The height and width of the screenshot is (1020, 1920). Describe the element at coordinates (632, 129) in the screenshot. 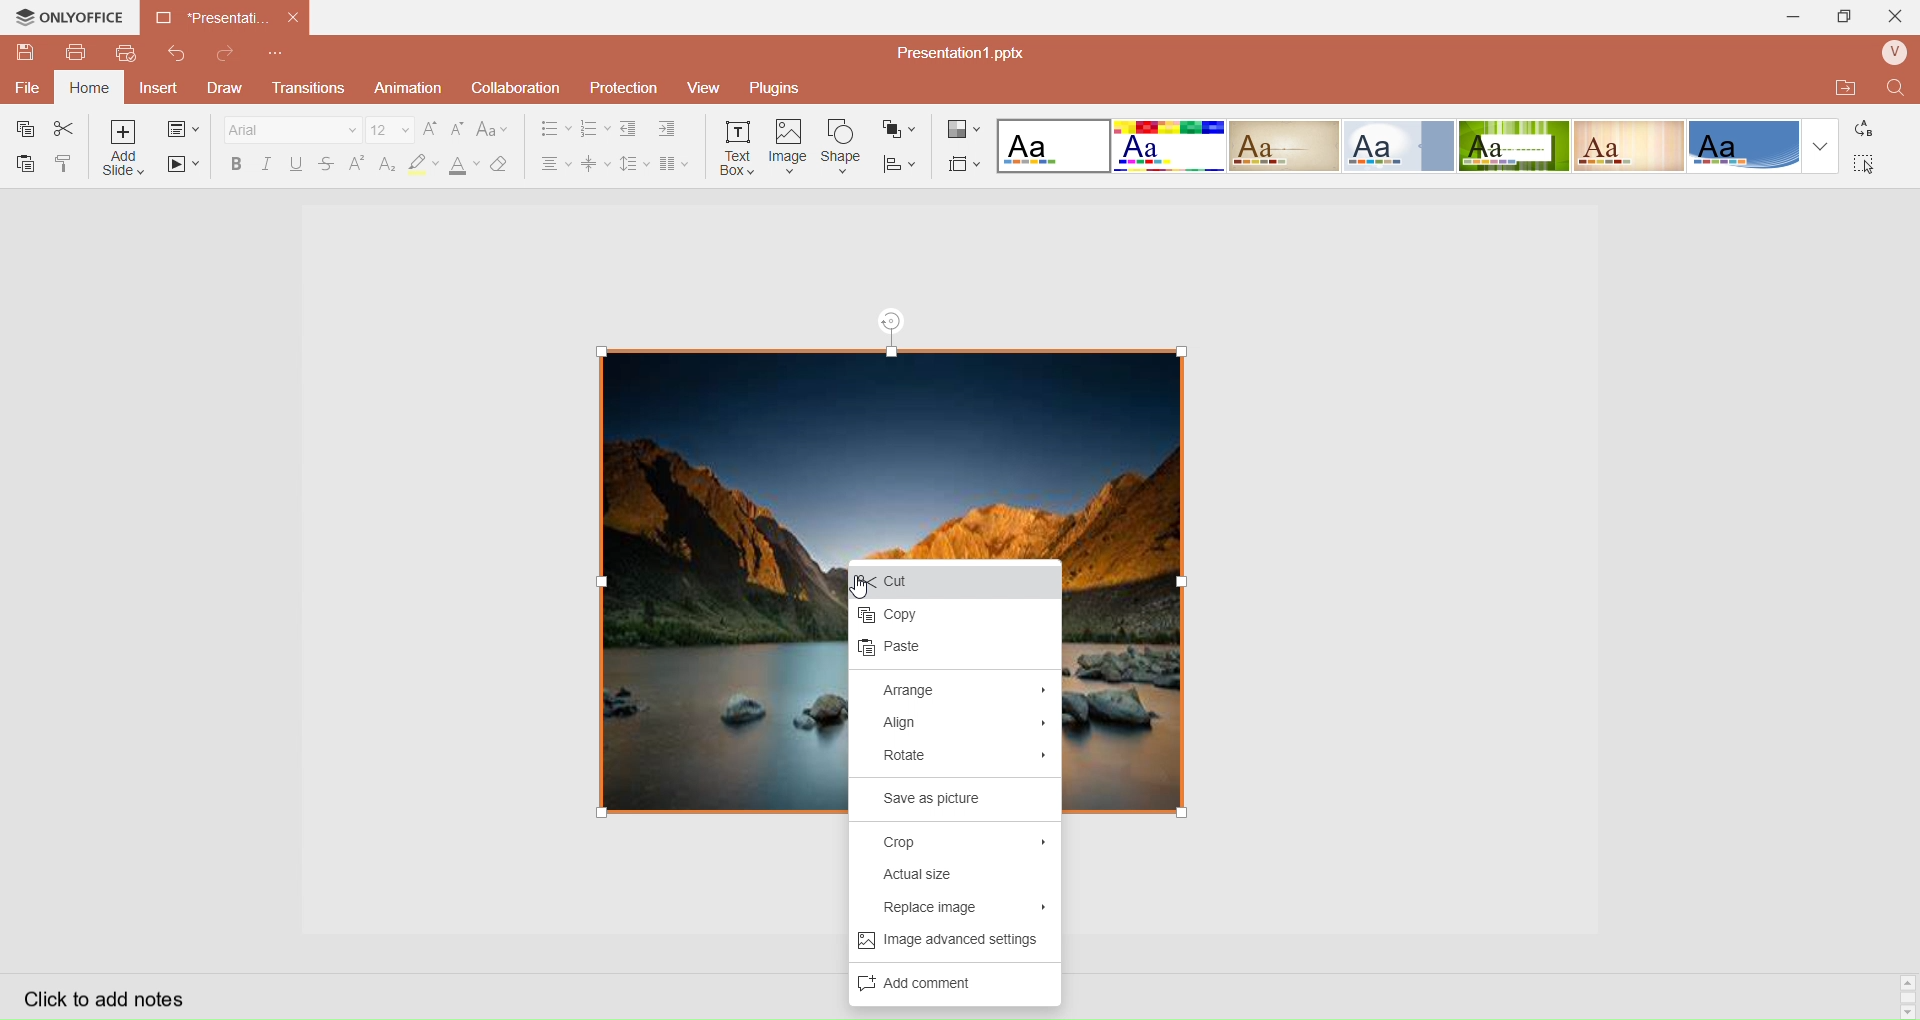

I see `Decrease indent` at that location.